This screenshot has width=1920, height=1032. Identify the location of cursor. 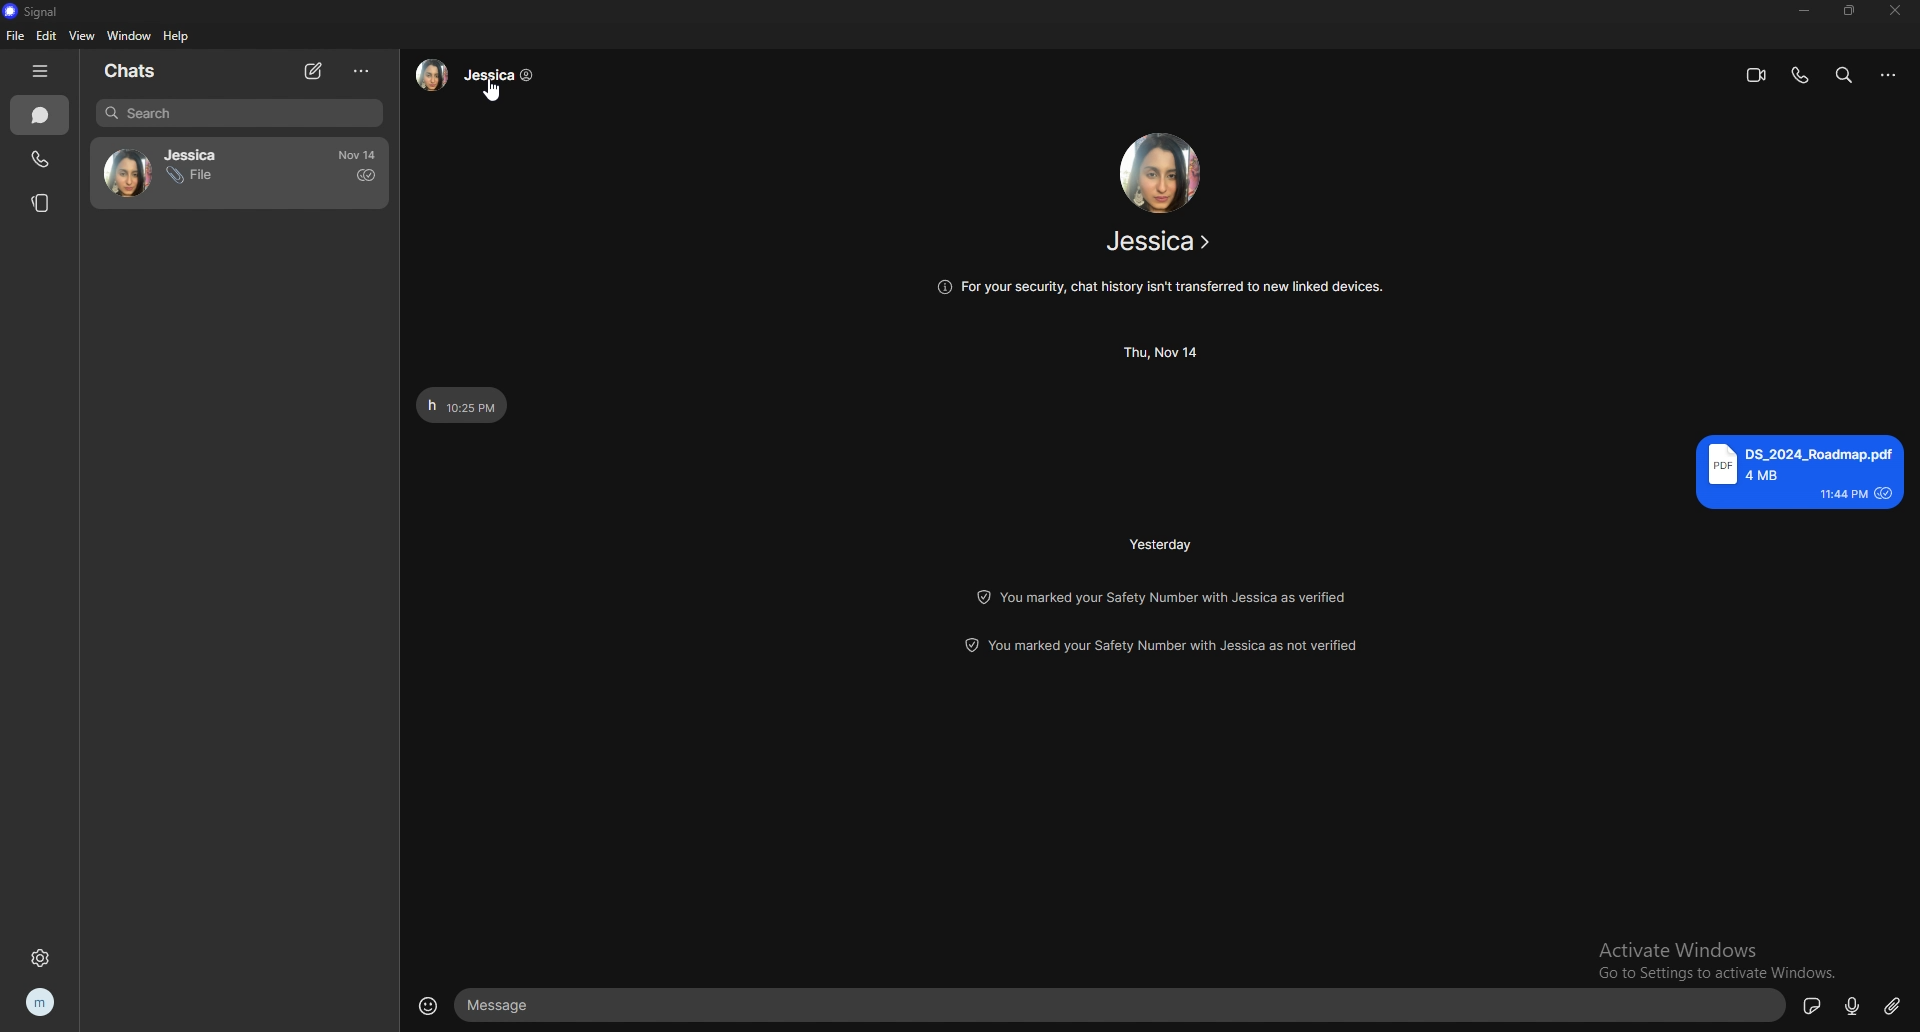
(494, 92).